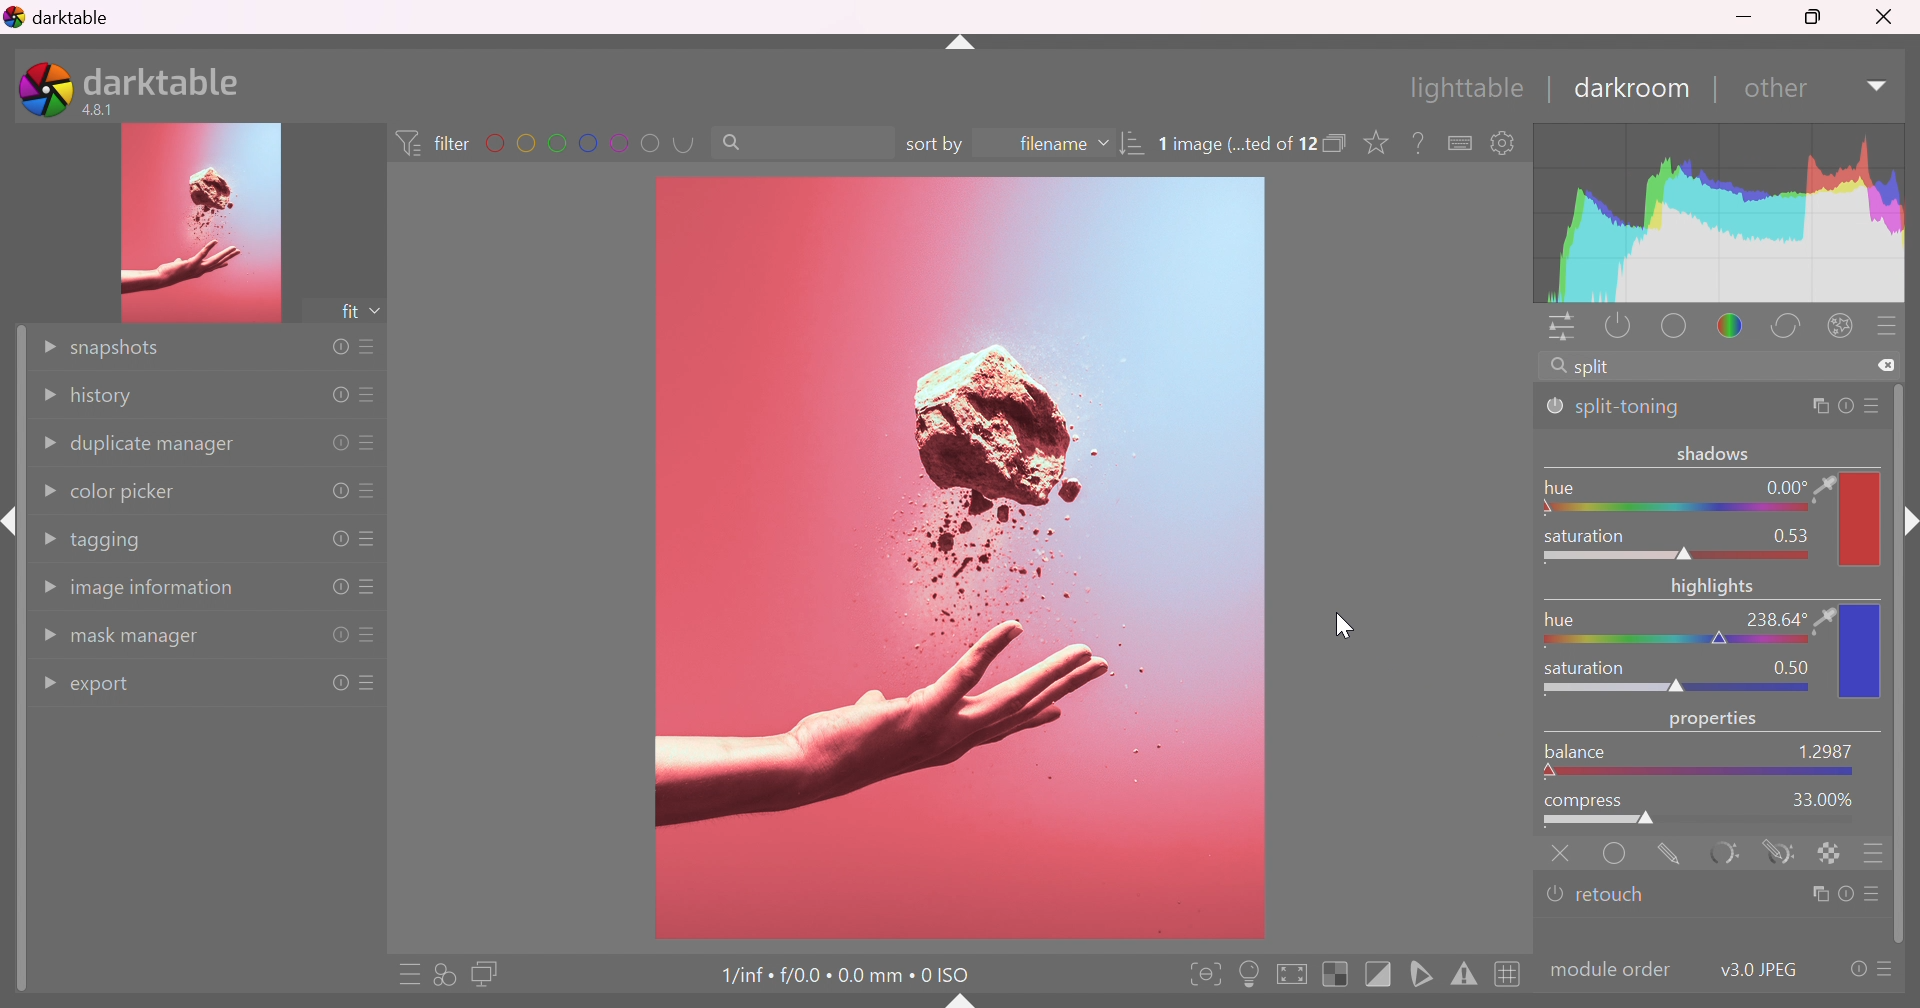  Describe the element at coordinates (371, 685) in the screenshot. I see `presets` at that location.